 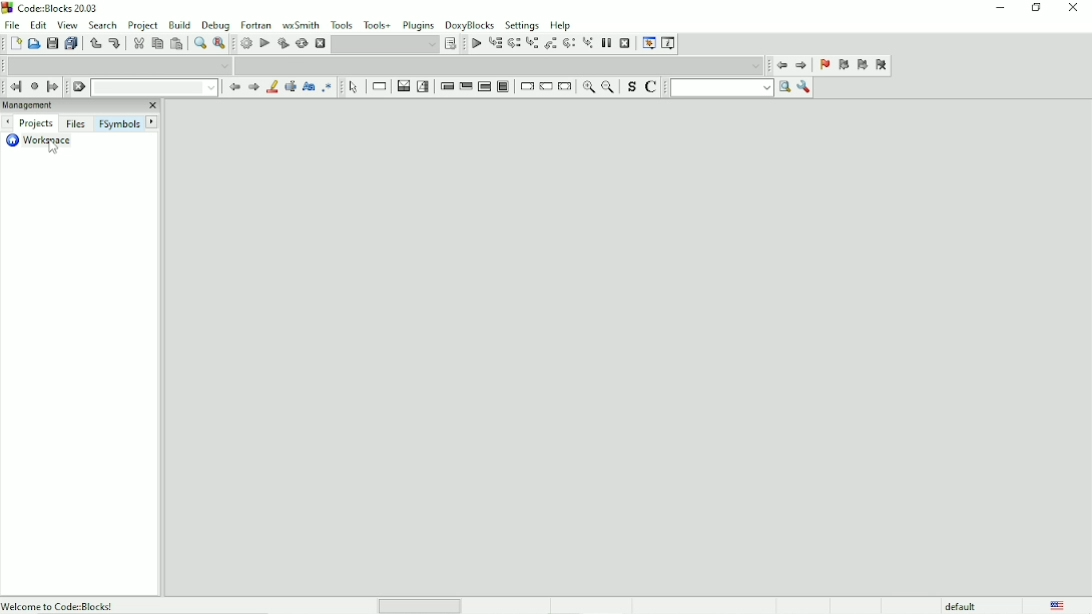 I want to click on wxSmith, so click(x=302, y=25).